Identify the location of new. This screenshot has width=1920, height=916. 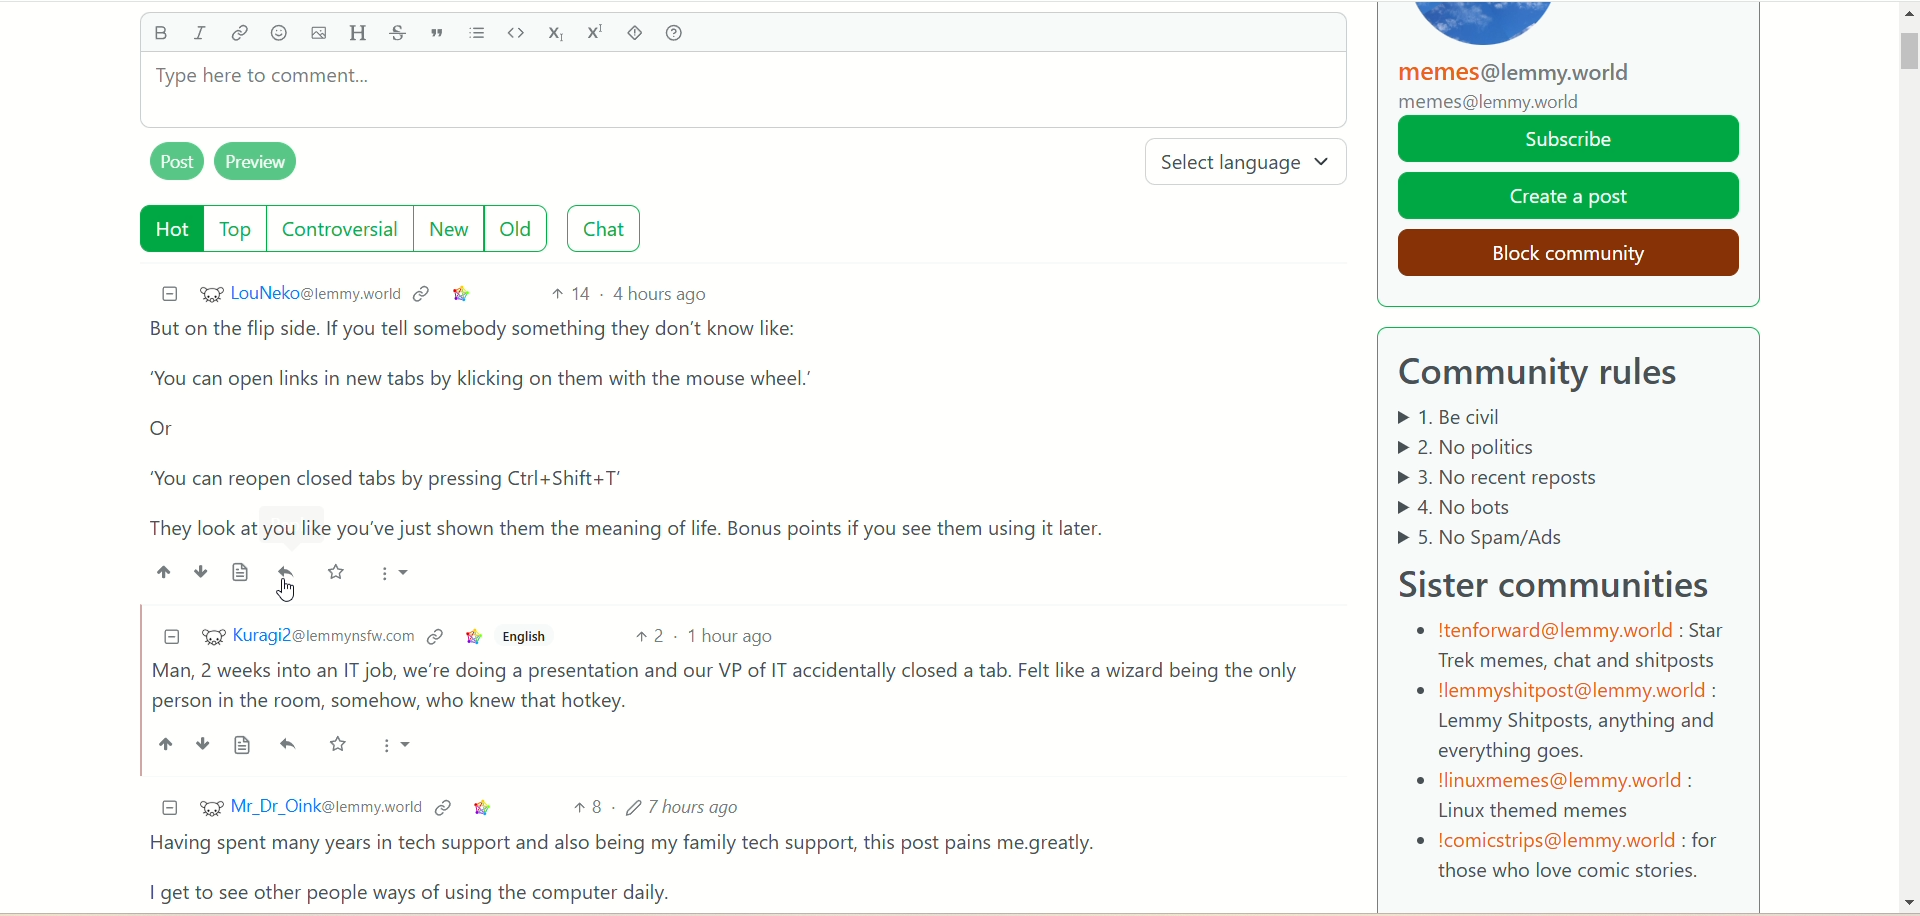
(452, 229).